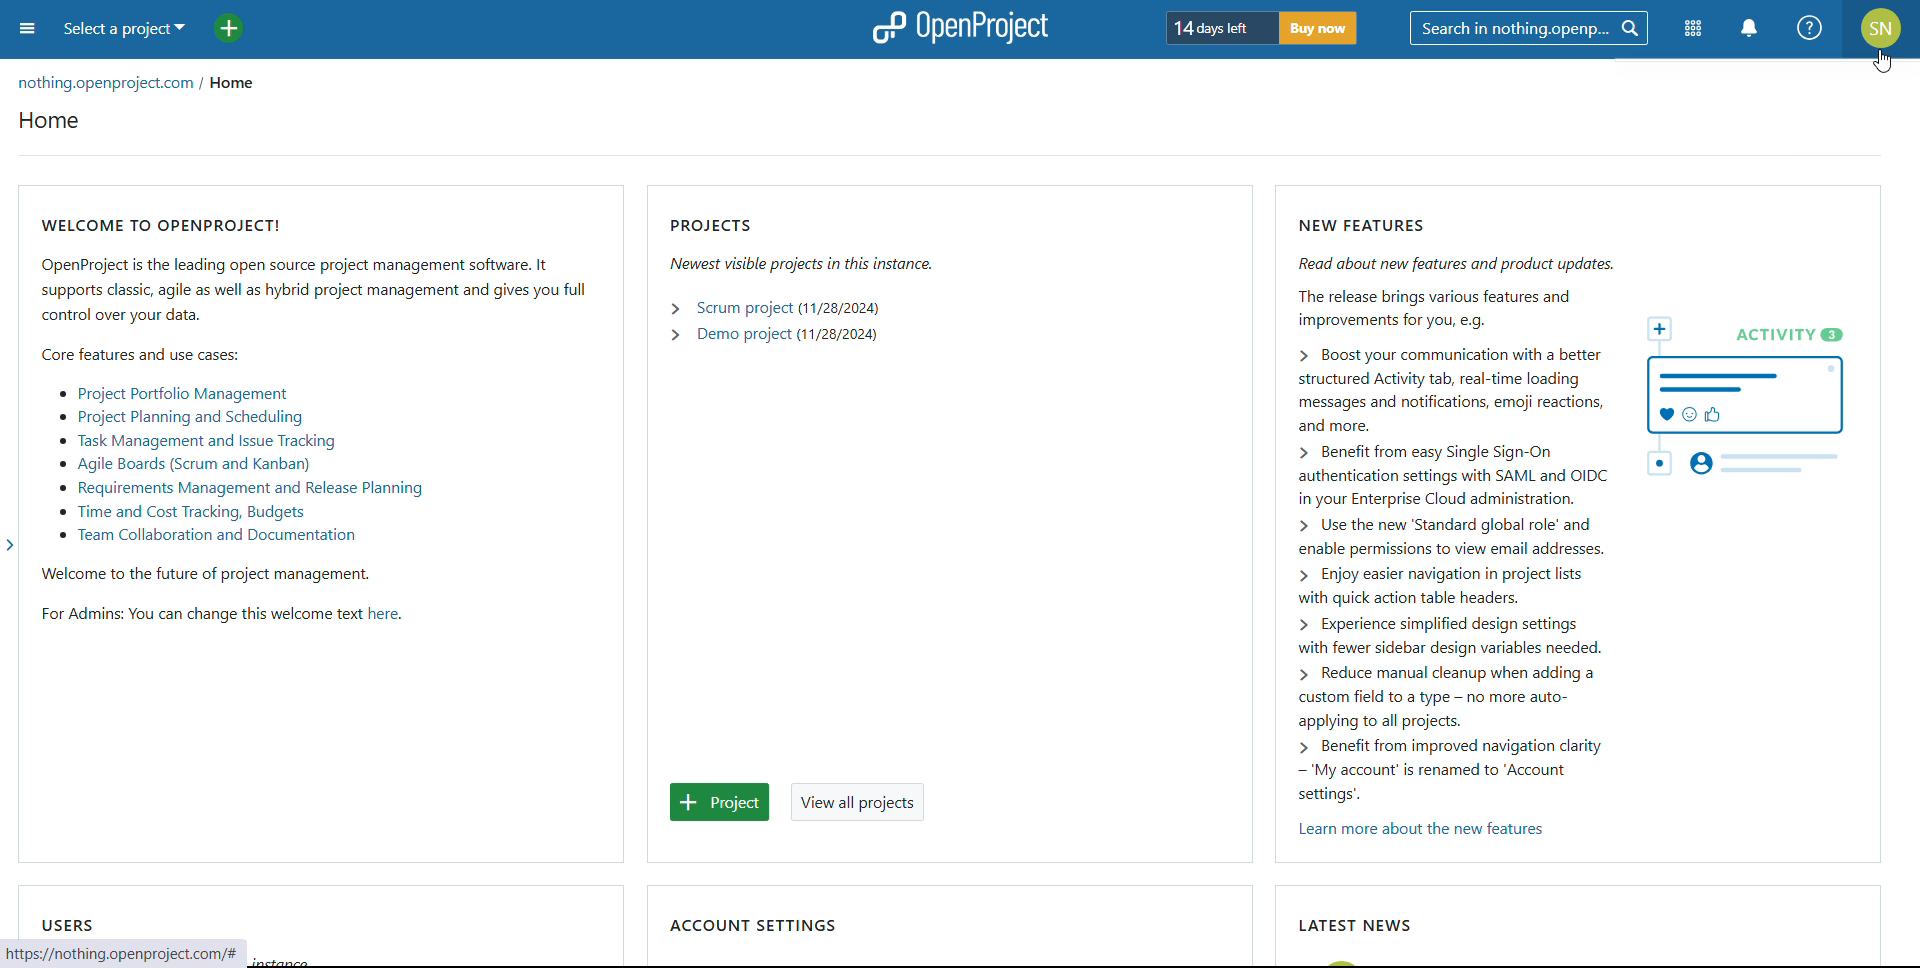 The image size is (1920, 968). What do you see at coordinates (1435, 503) in the screenshot?
I see `NEW FEATURES

Read about new features and product updates.
The release brings various features and
improvements for you, eg.

> Boost your communication with a better
structured Activity tab, real-time loading
messages and notifications, emoji reactions,
and more.

> Benefit from easy Single Sign-On
authentication settings with SAML and OIDC
in your Enterprise Cloud administration.

> Use the new ‘Standard global role and
enable permissions to view email addresses.
> Enjoy easier navigation in project lists
with quick action table headers.

> Experience simplified design settings
with fewer sidebar design variables needed.
> Reduce manual dleanup when adding a
custom field to a type — no more auto-
applying to all projects.

> Benefit from improved navigation clarity
~ "My account’ is renamed to "Account
settings’.` at bounding box center [1435, 503].